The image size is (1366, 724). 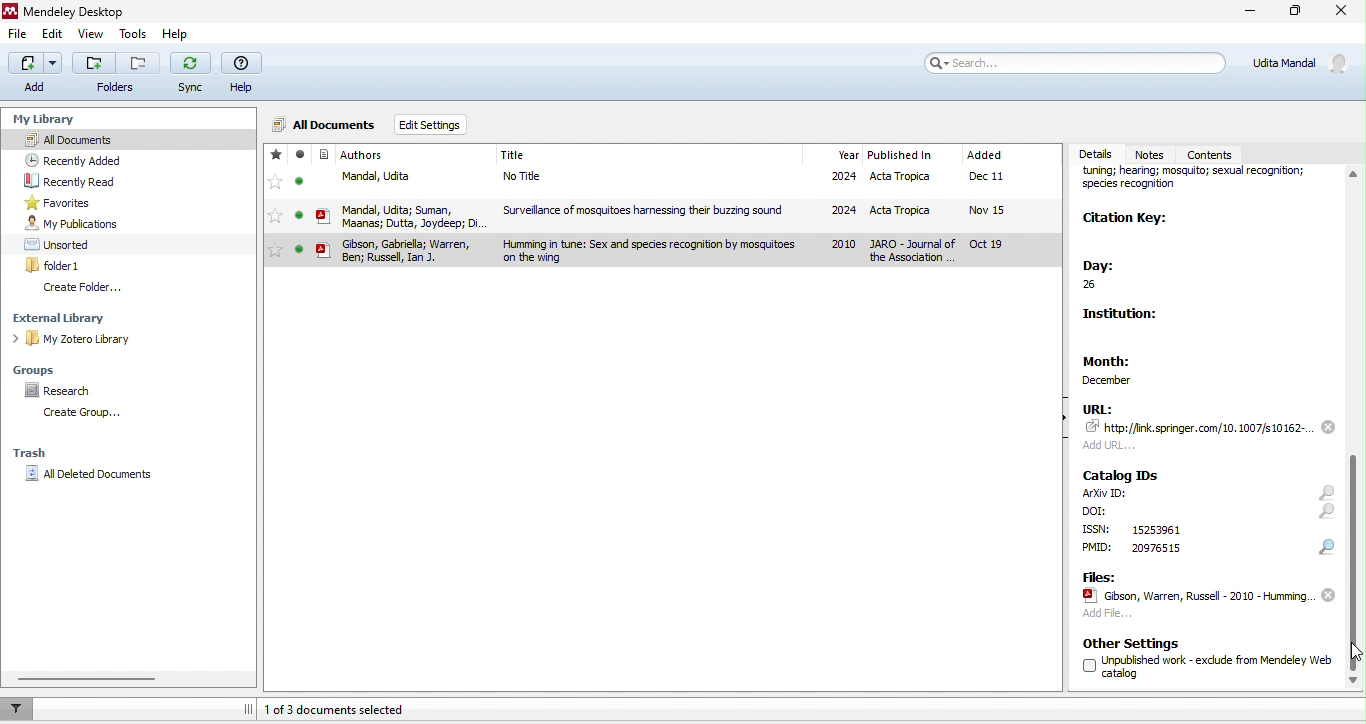 What do you see at coordinates (343, 709) in the screenshot?
I see `1 of 3 documents selected` at bounding box center [343, 709].